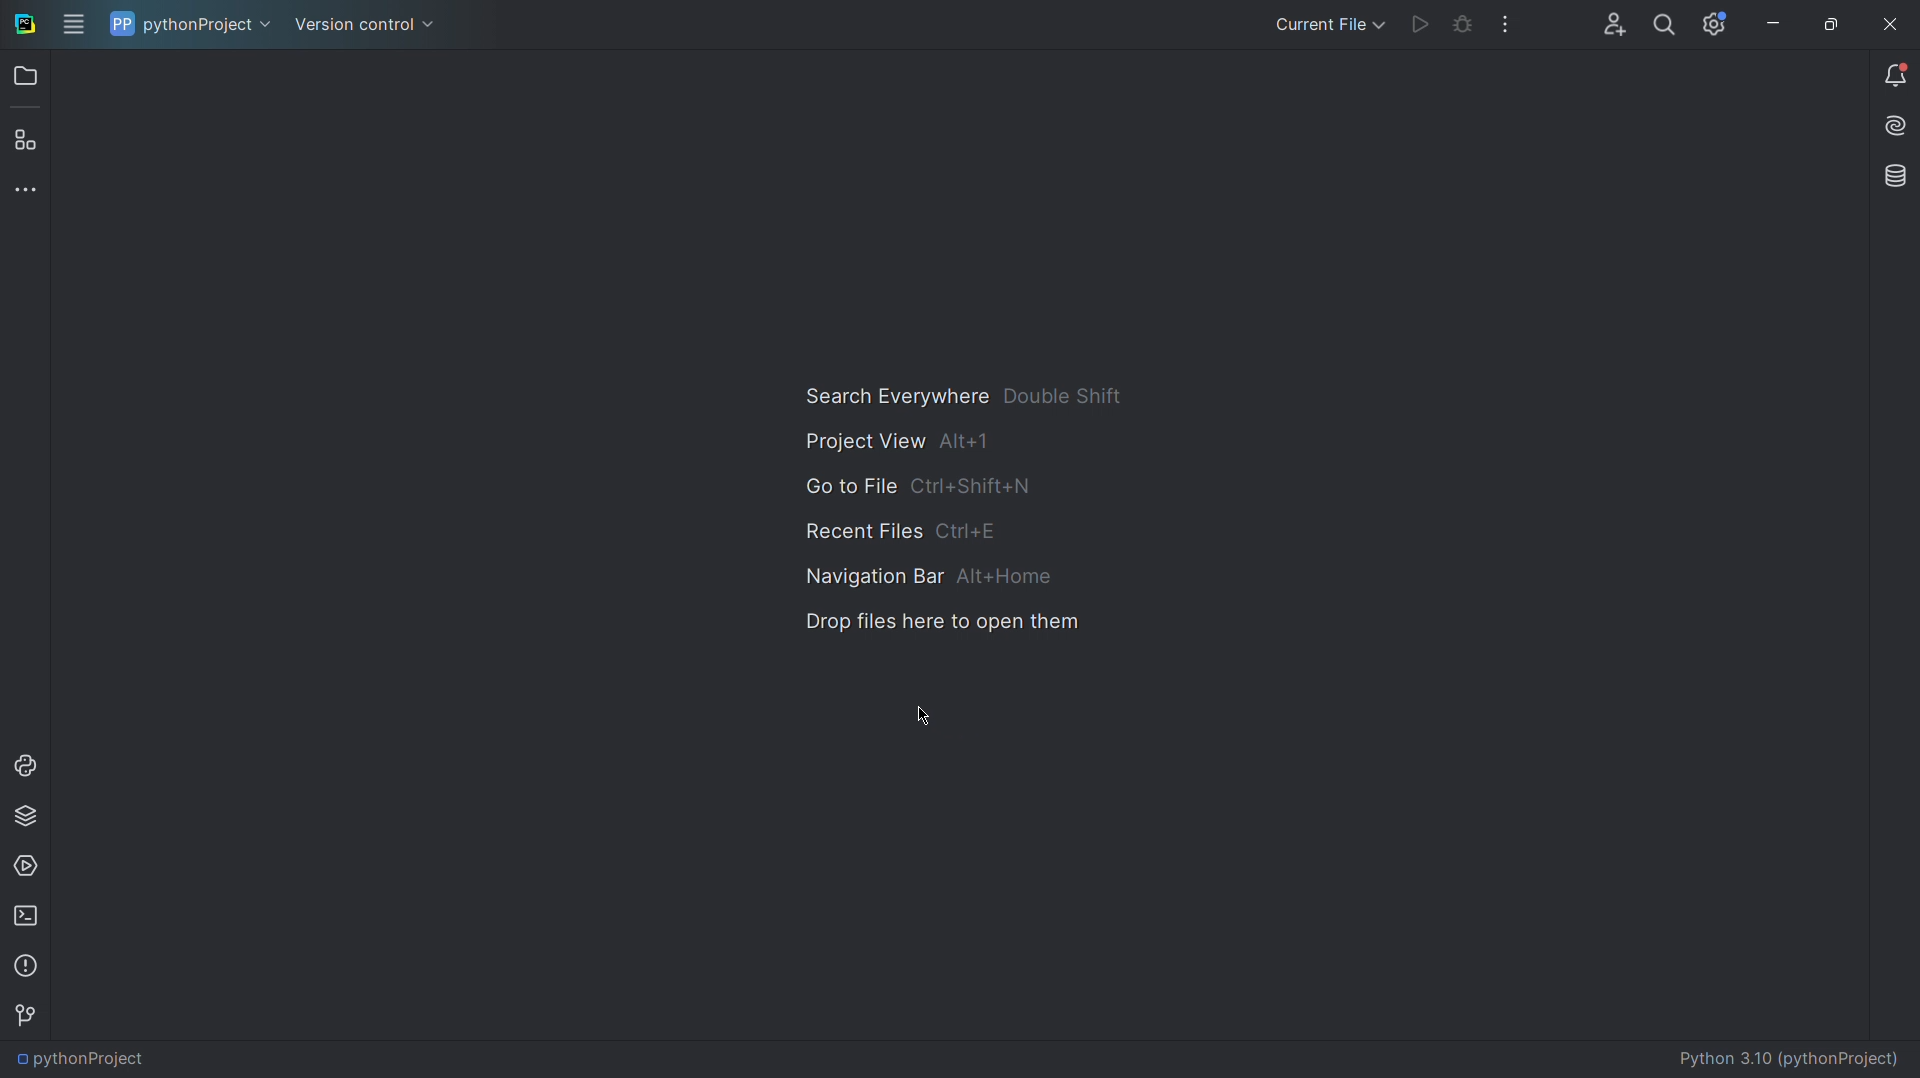 The width and height of the screenshot is (1920, 1078). I want to click on close, so click(1886, 25).